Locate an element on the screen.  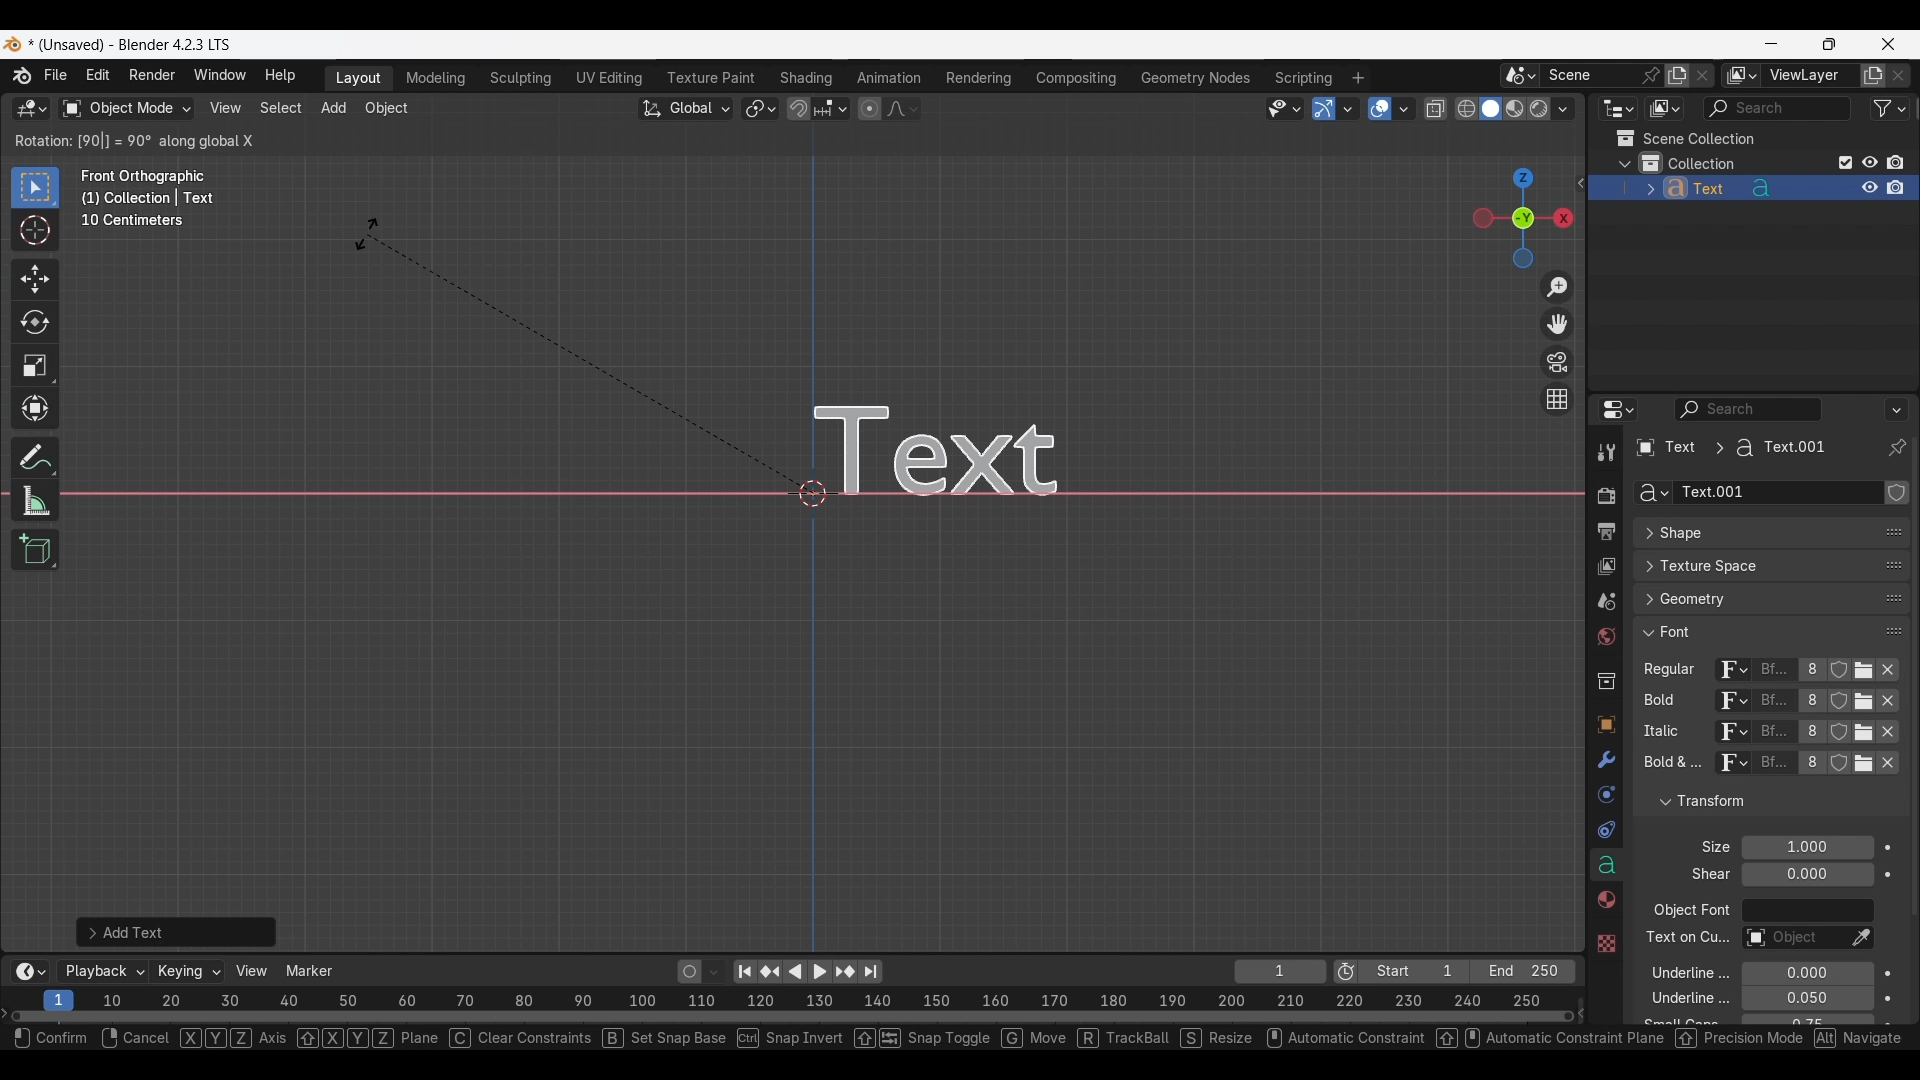
Physics is located at coordinates (1605, 795).